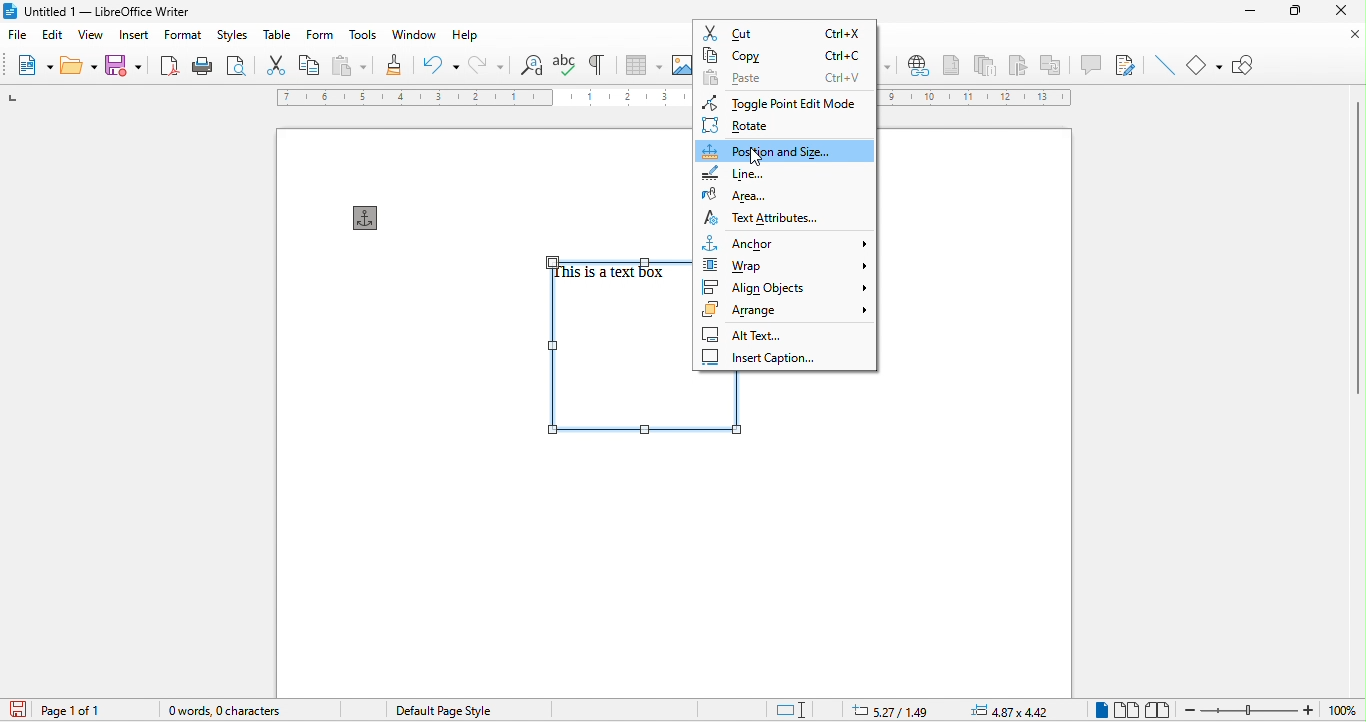 The width and height of the screenshot is (1366, 722). What do you see at coordinates (643, 65) in the screenshot?
I see `table` at bounding box center [643, 65].